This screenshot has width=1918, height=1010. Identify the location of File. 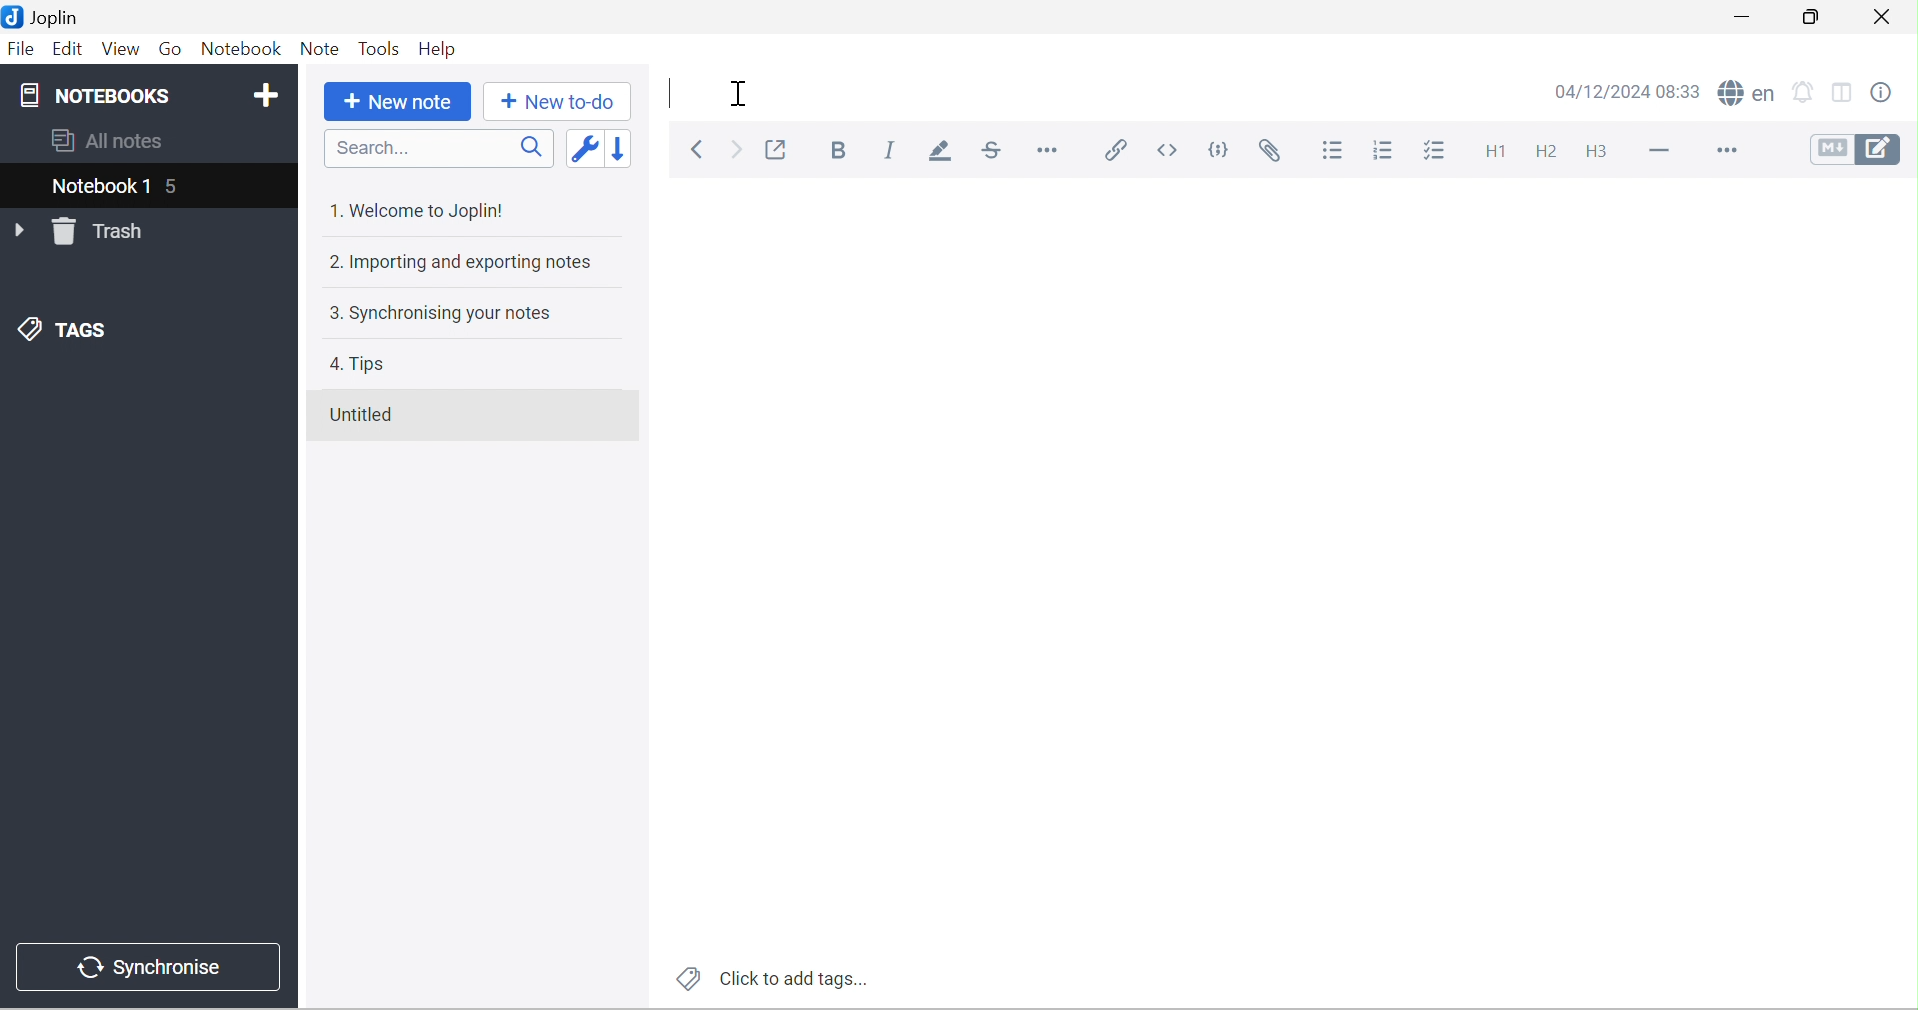
(22, 48).